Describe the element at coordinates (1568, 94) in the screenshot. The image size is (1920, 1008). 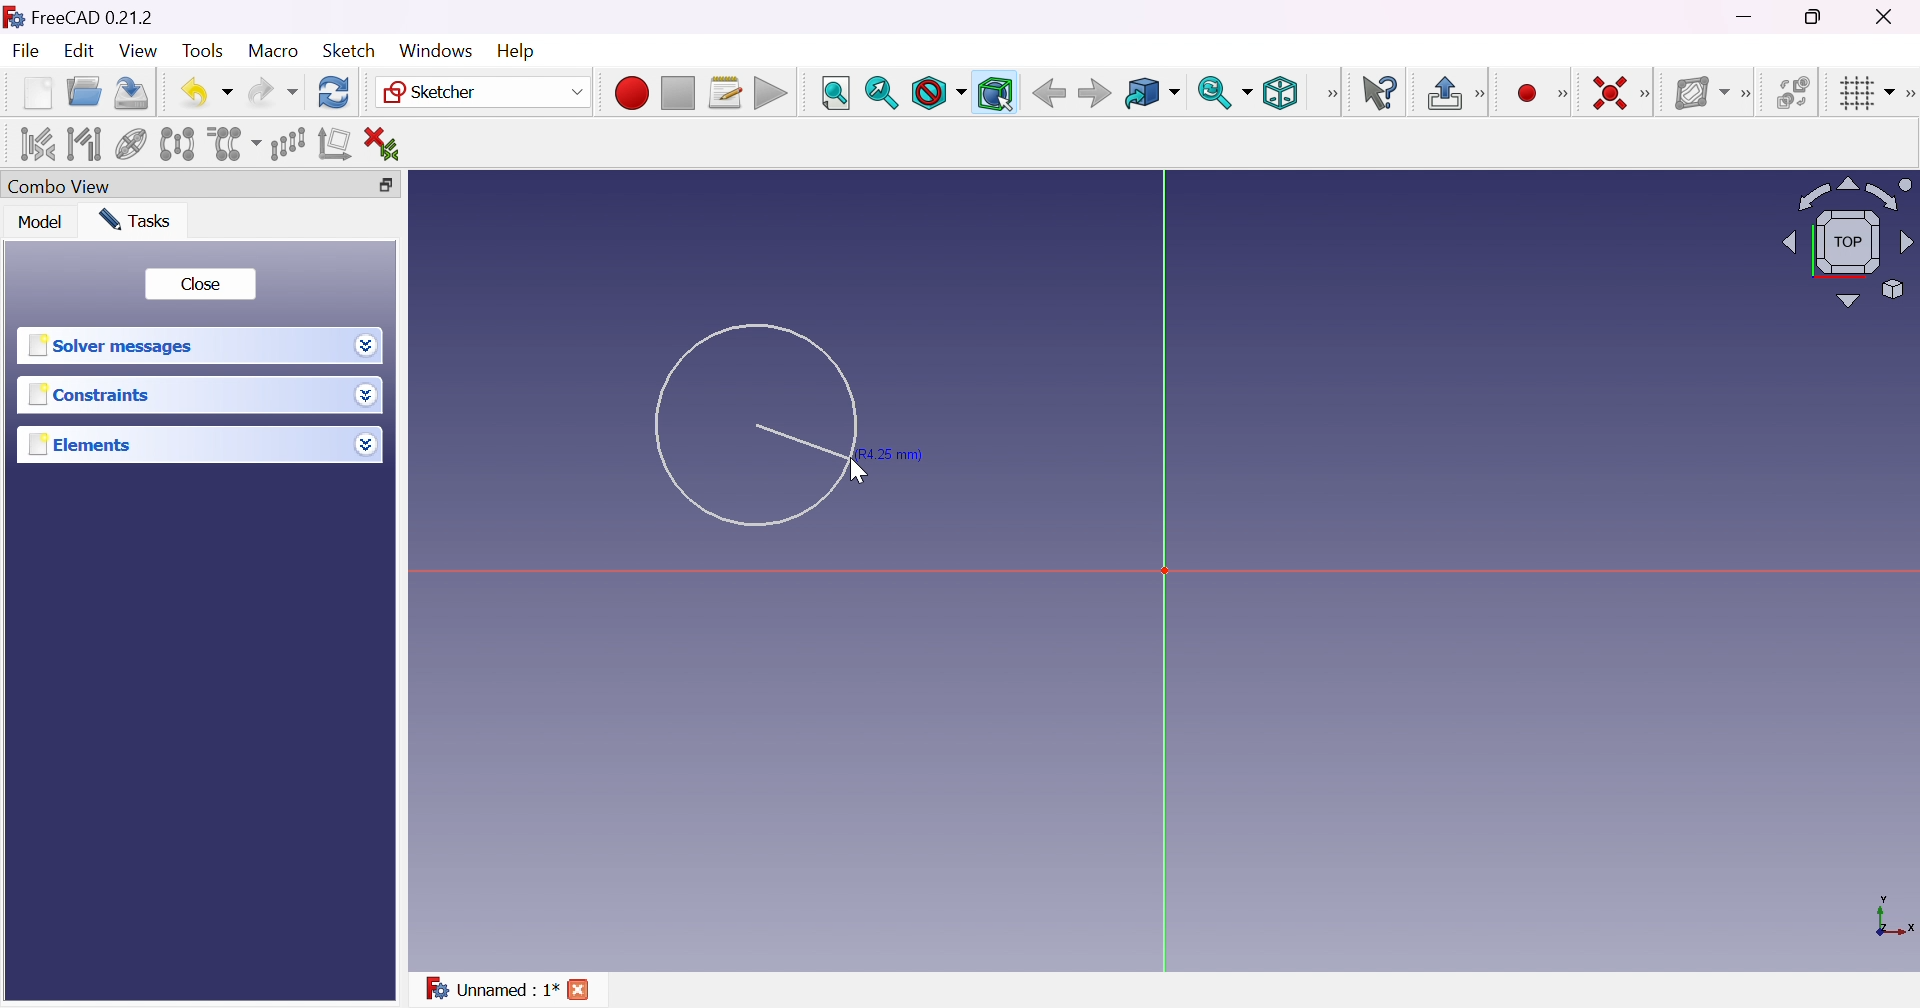
I see `[Sketcher geometries]` at that location.